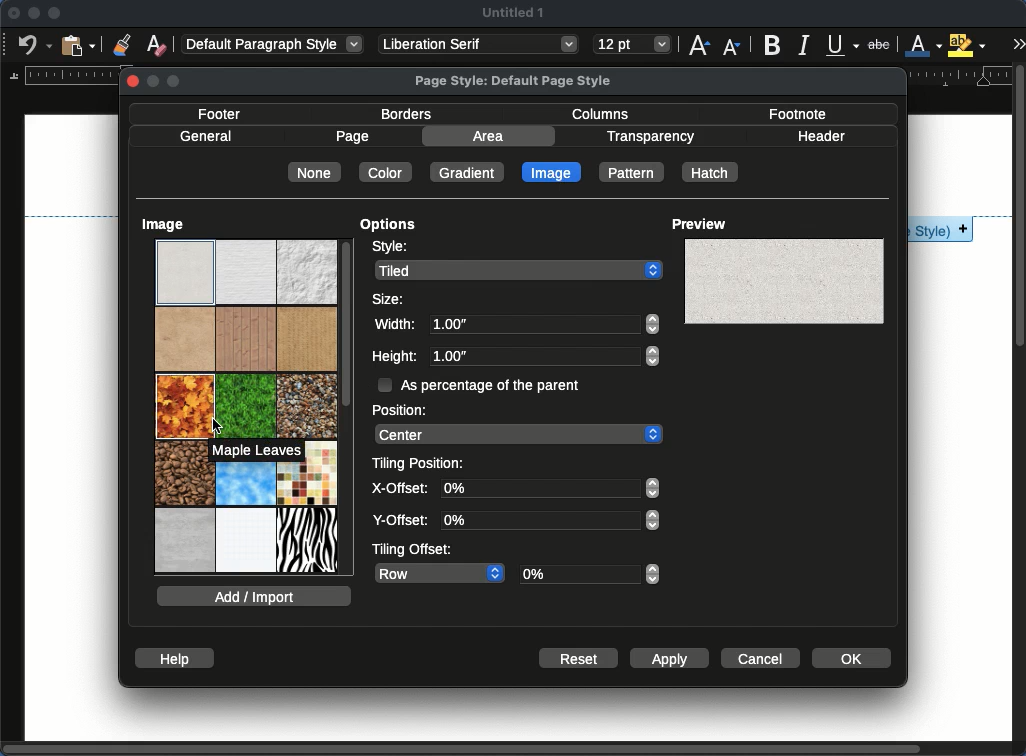  I want to click on bold, so click(772, 44).